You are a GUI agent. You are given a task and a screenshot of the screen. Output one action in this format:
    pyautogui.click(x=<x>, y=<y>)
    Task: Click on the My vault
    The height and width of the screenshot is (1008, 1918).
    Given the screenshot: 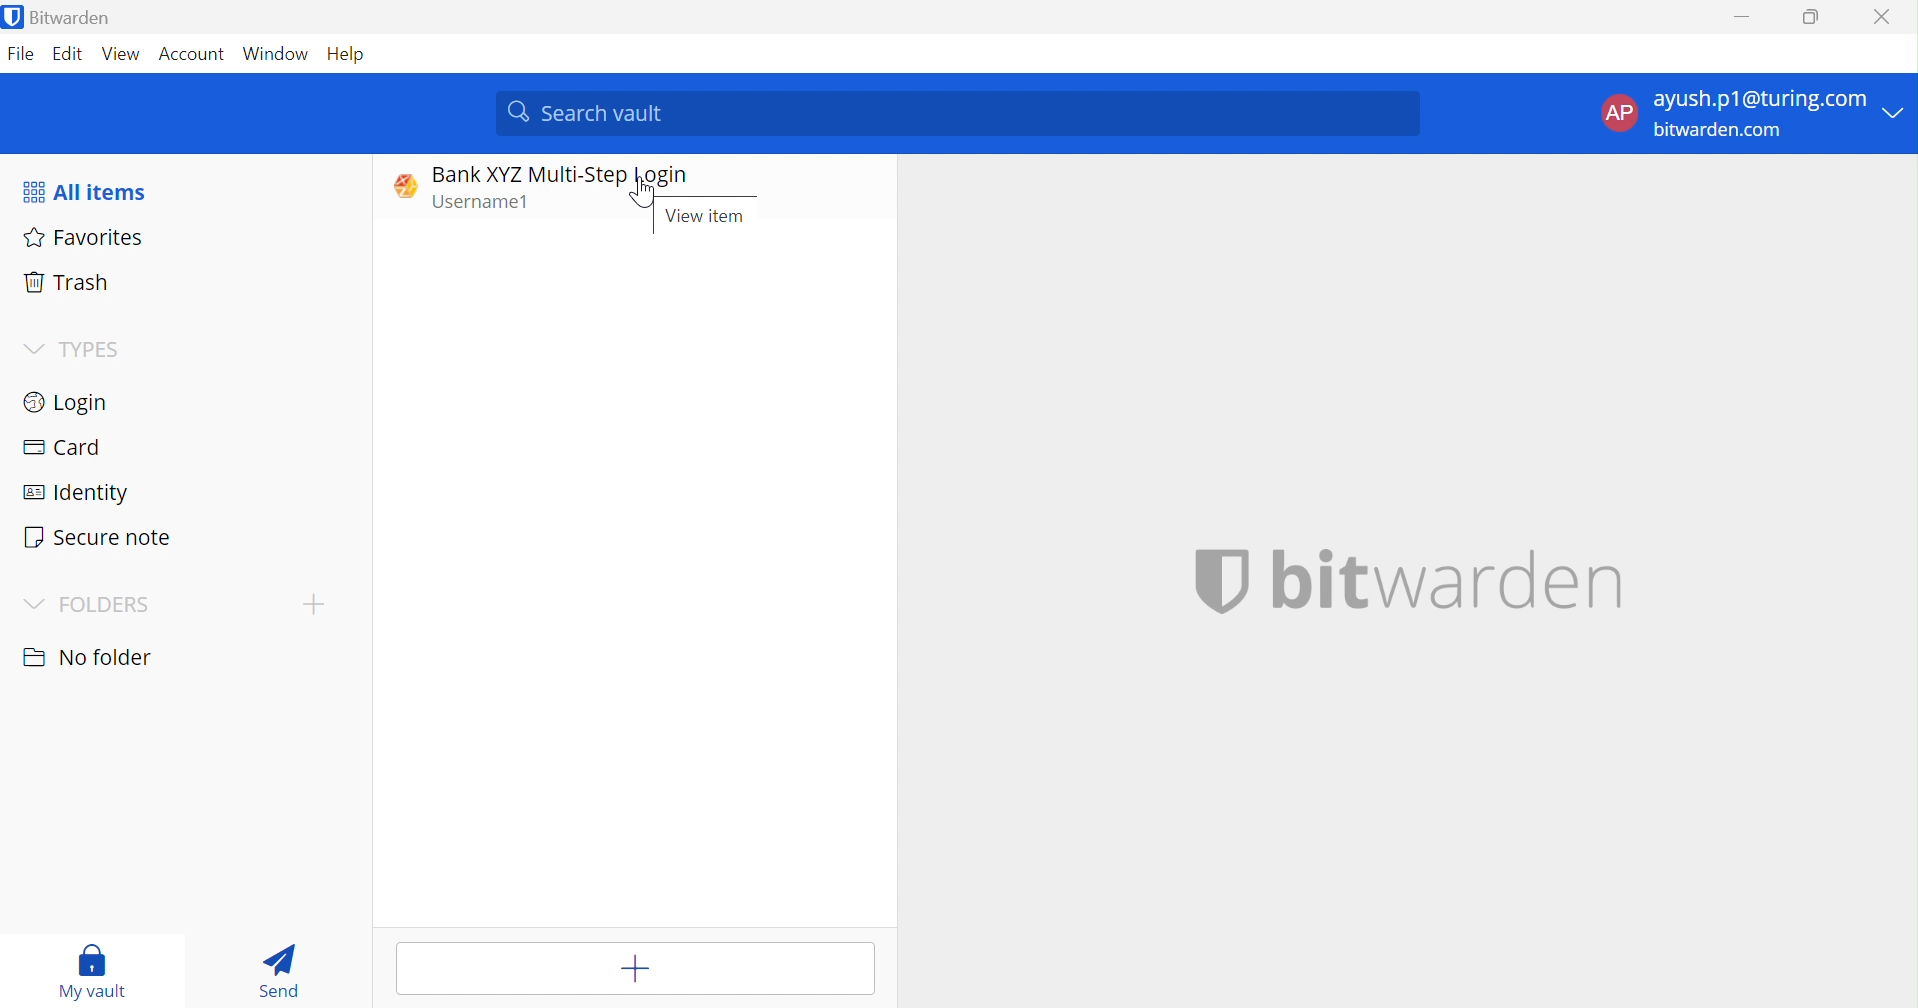 What is the action you would take?
    pyautogui.click(x=91, y=971)
    